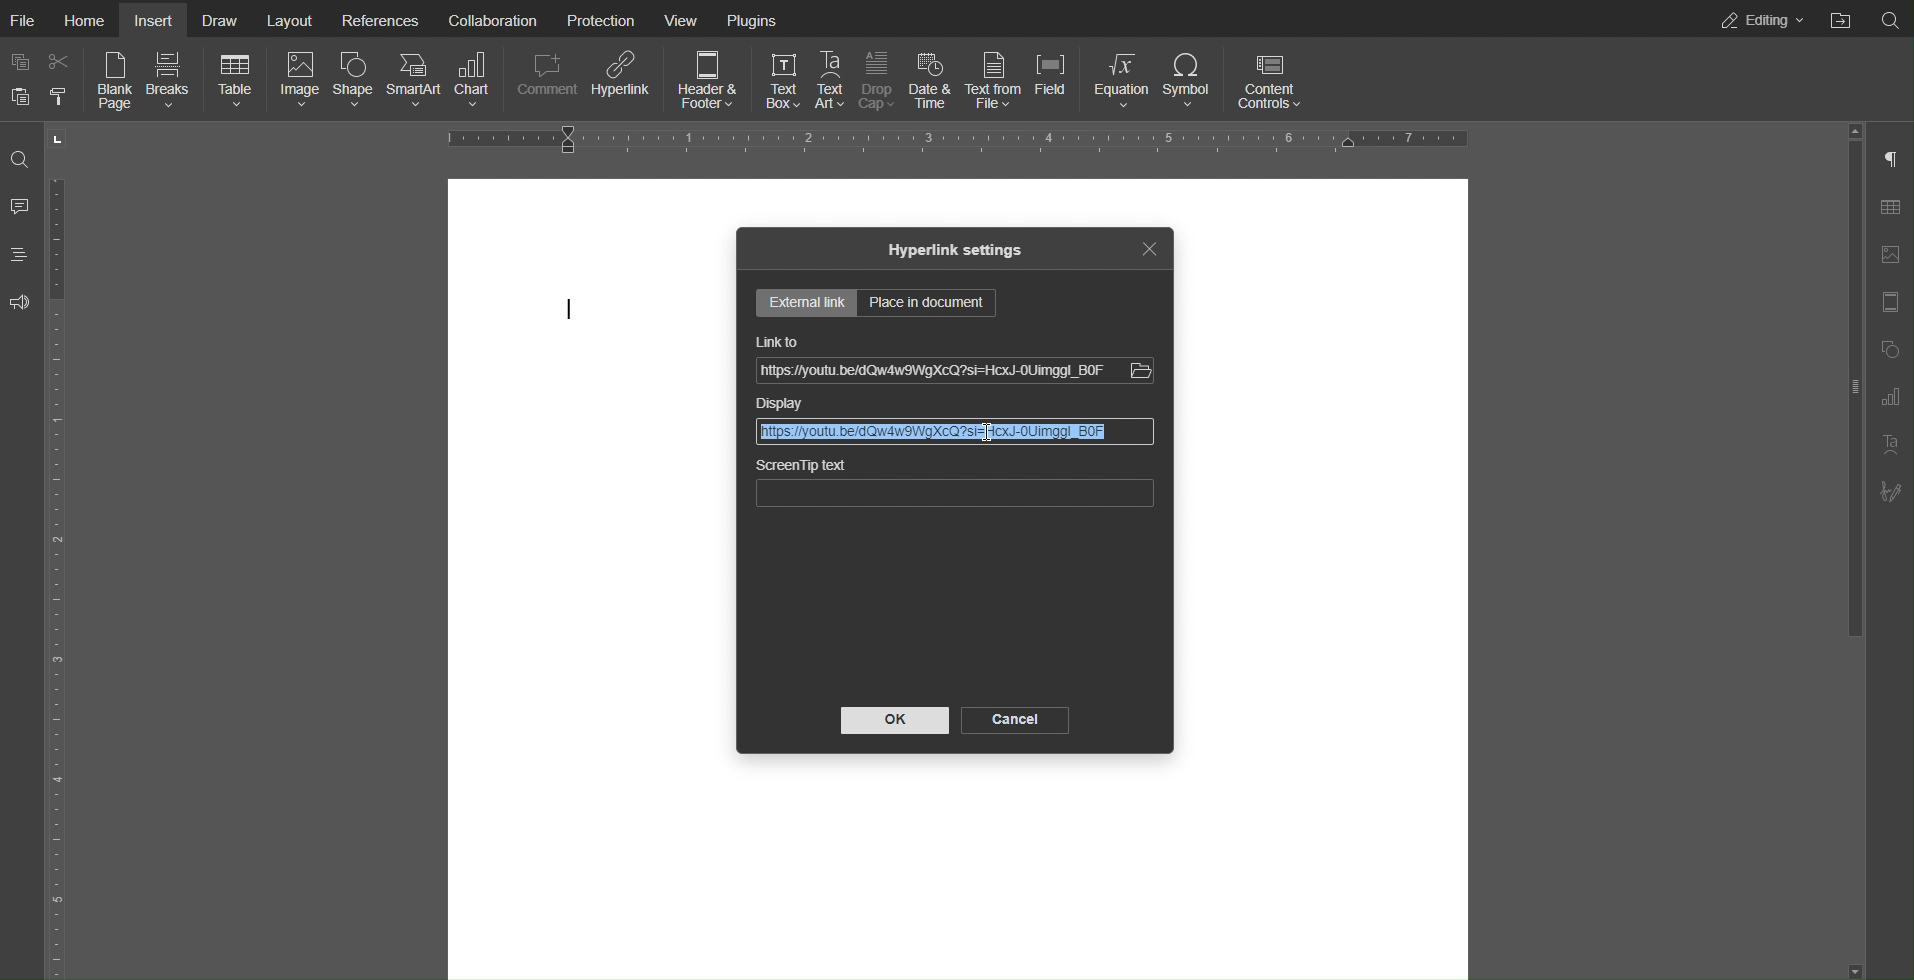 This screenshot has width=1914, height=980. Describe the element at coordinates (237, 81) in the screenshot. I see `Table` at that location.